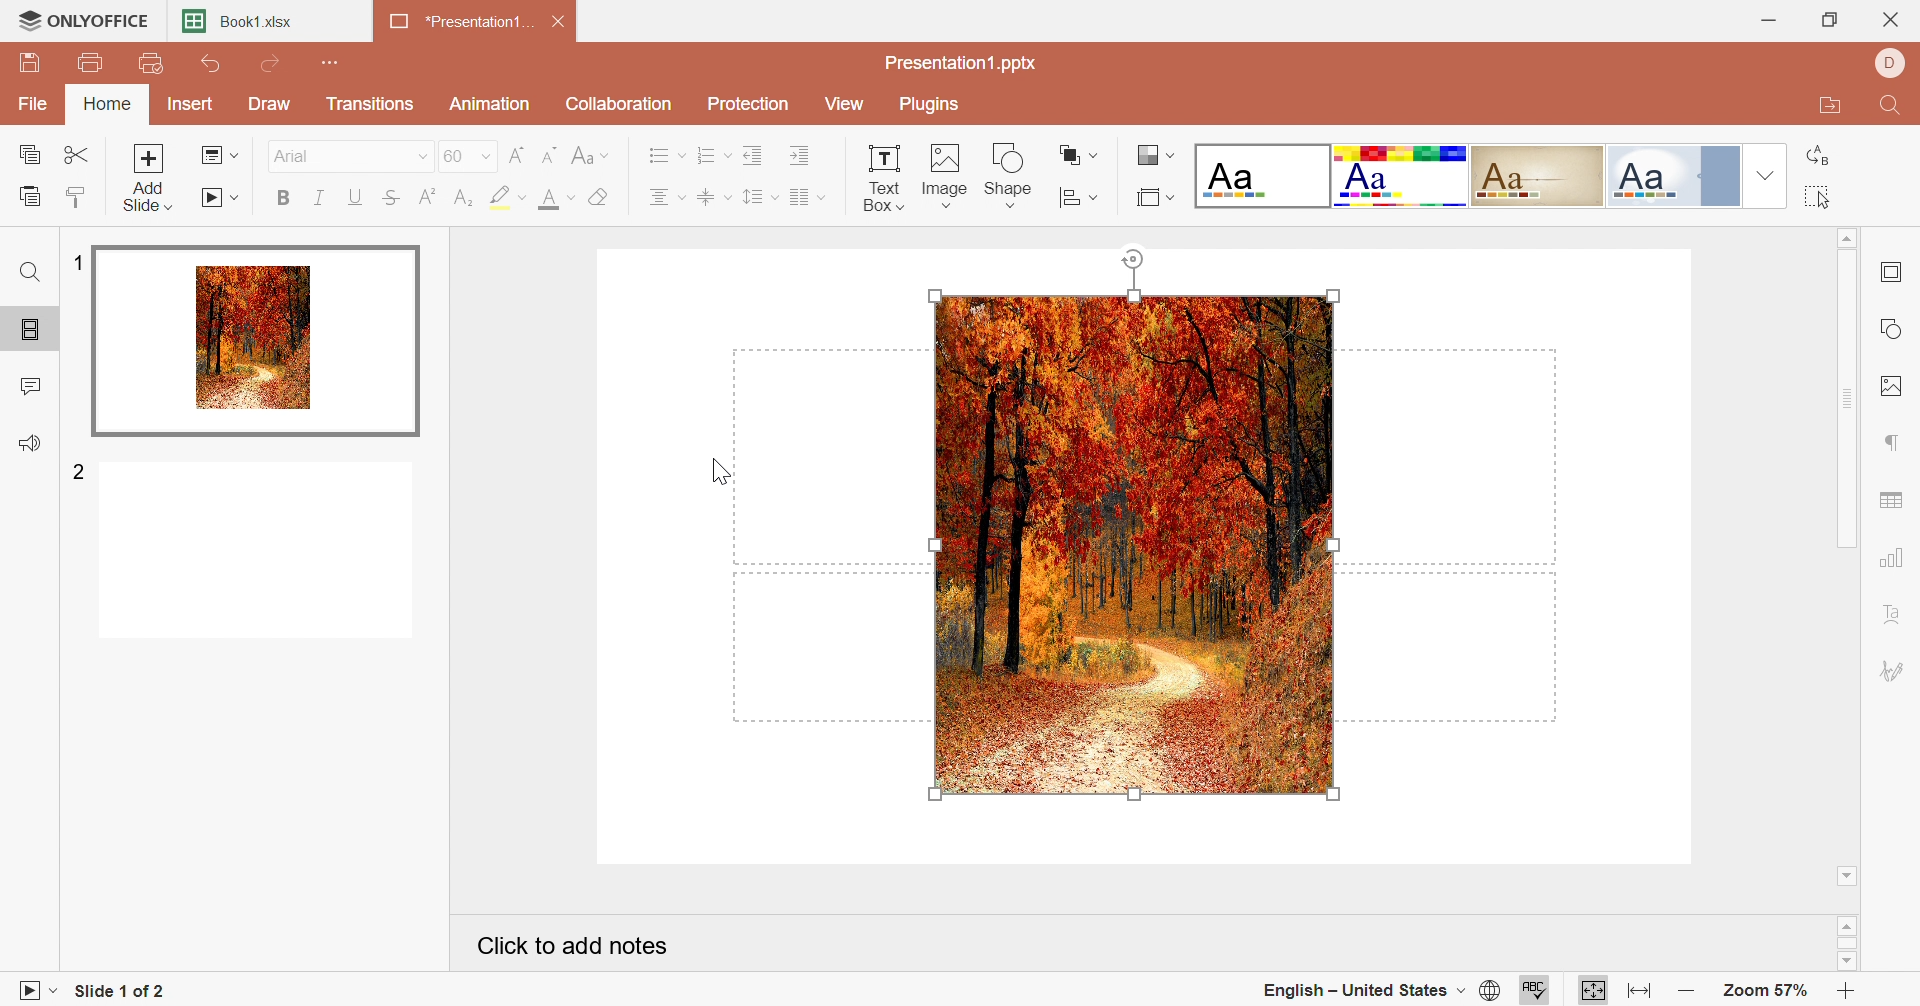 The height and width of the screenshot is (1006, 1920). Describe the element at coordinates (882, 175) in the screenshot. I see `Text Box` at that location.